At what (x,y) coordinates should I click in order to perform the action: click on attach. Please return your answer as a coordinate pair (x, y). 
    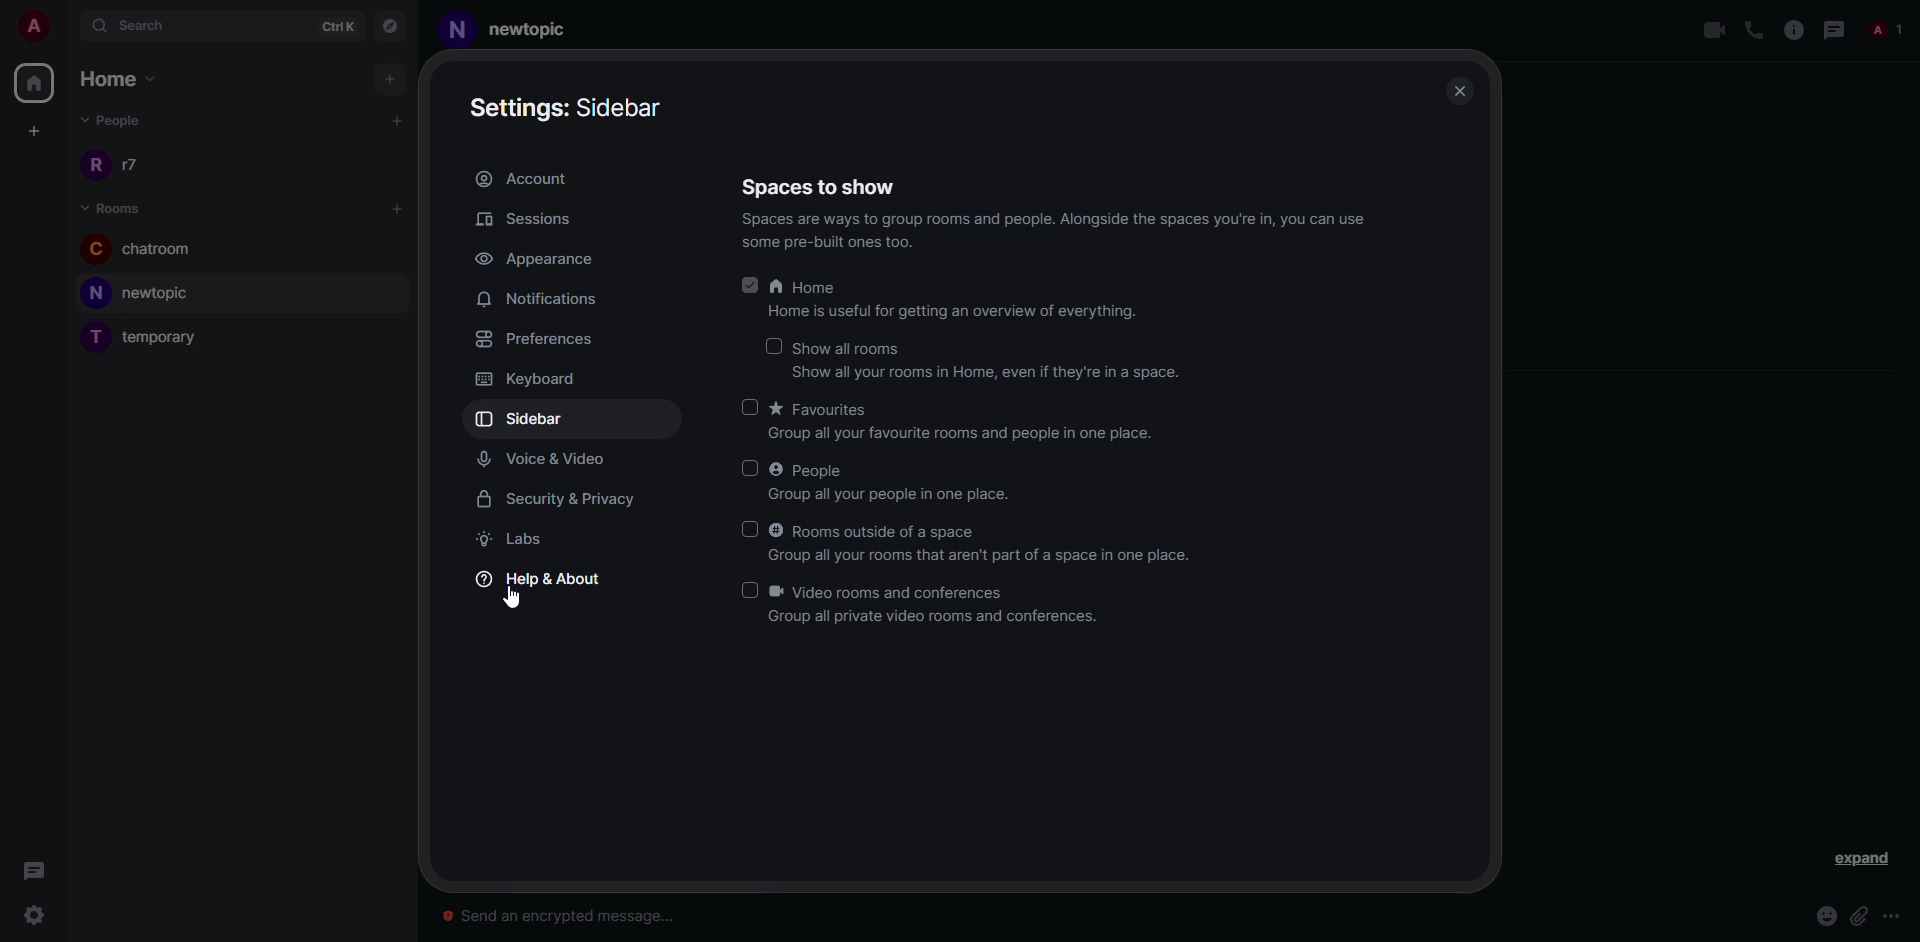
    Looking at the image, I should click on (1858, 916).